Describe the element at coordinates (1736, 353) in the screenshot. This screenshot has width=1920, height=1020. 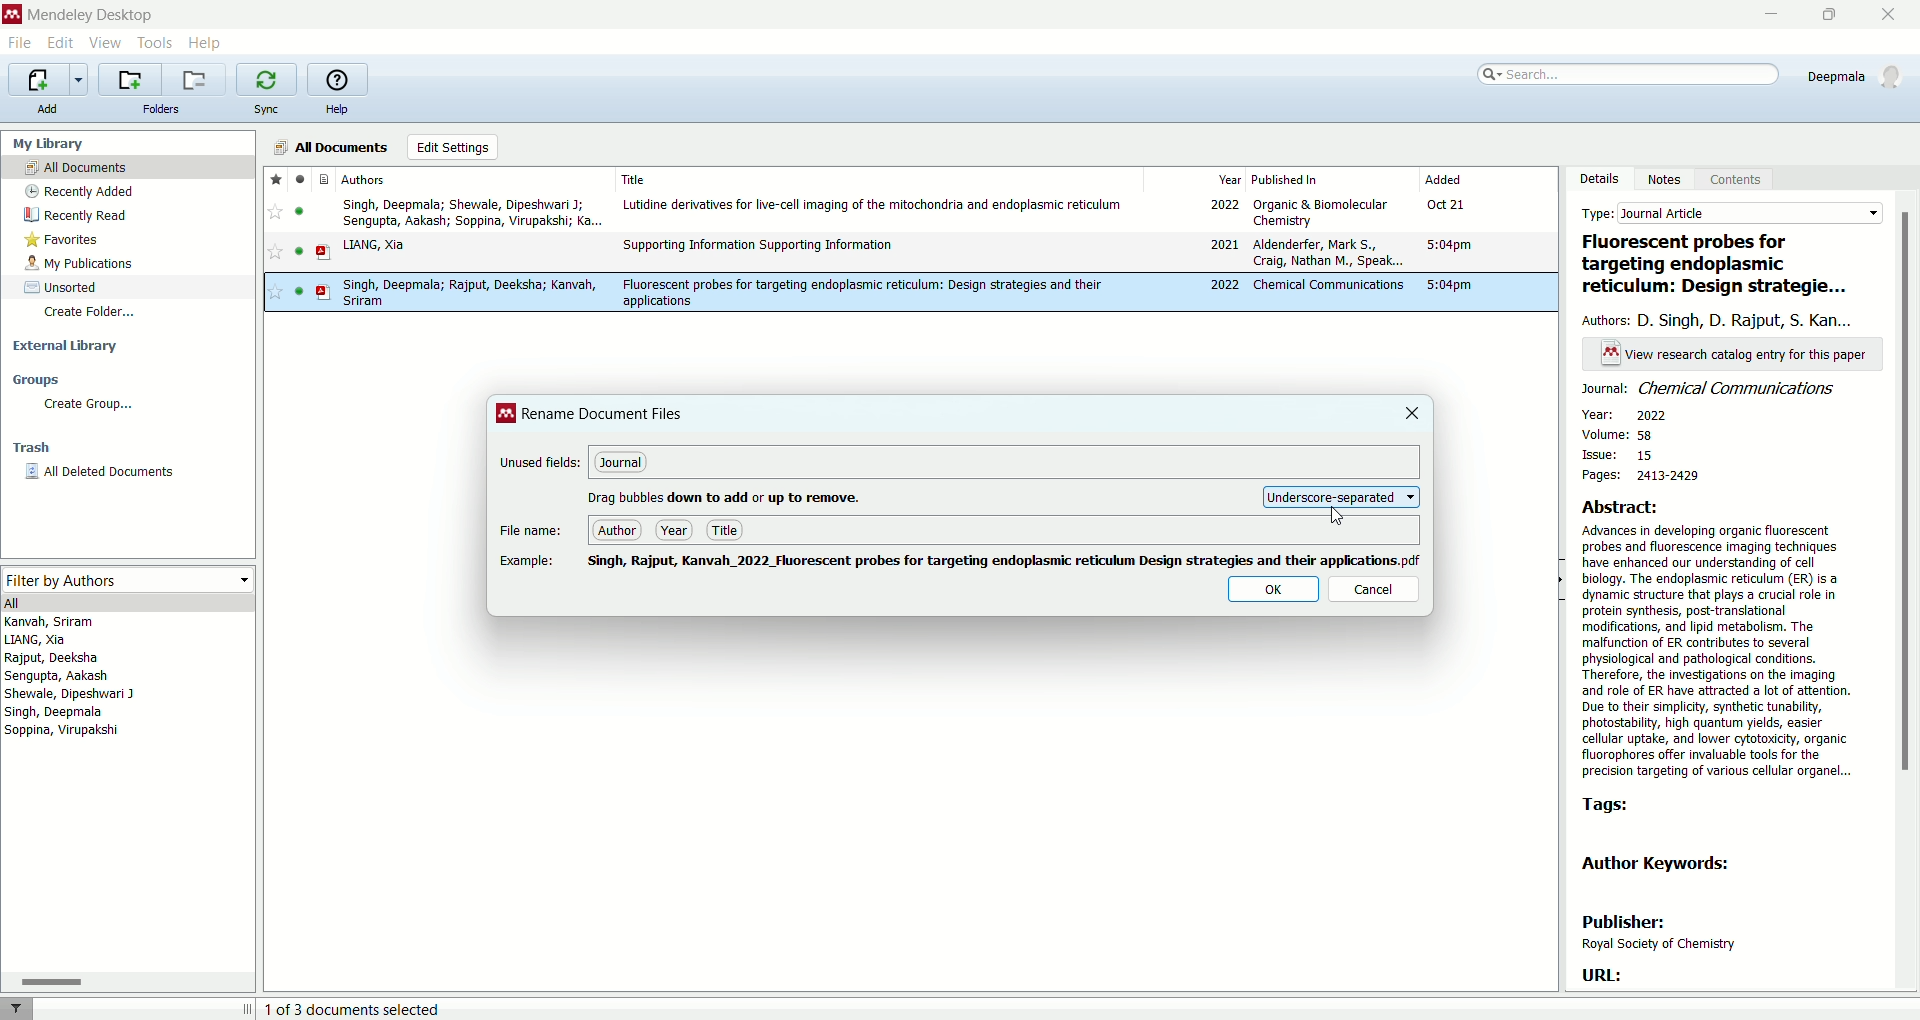
I see `text` at that location.